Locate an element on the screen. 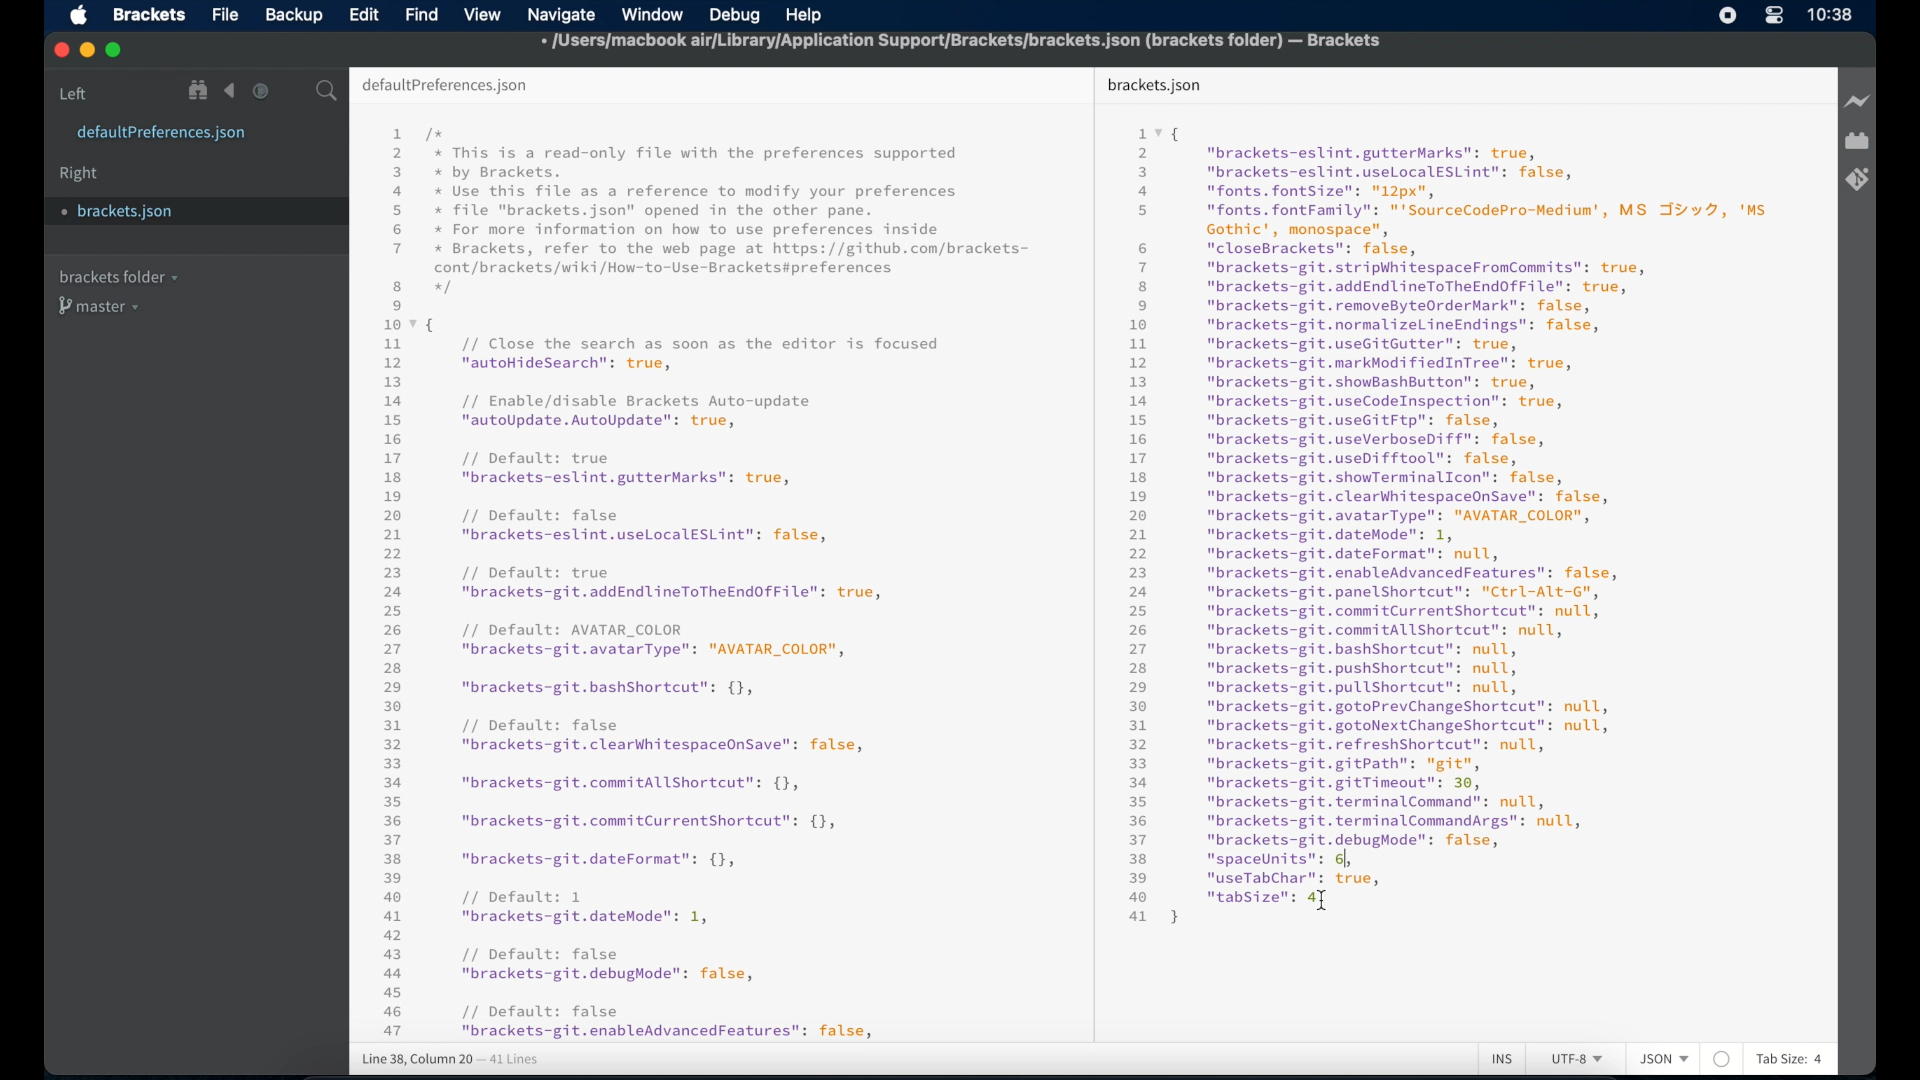 Image resolution: width=1920 pixels, height=1080 pixels. time is located at coordinates (1830, 14).